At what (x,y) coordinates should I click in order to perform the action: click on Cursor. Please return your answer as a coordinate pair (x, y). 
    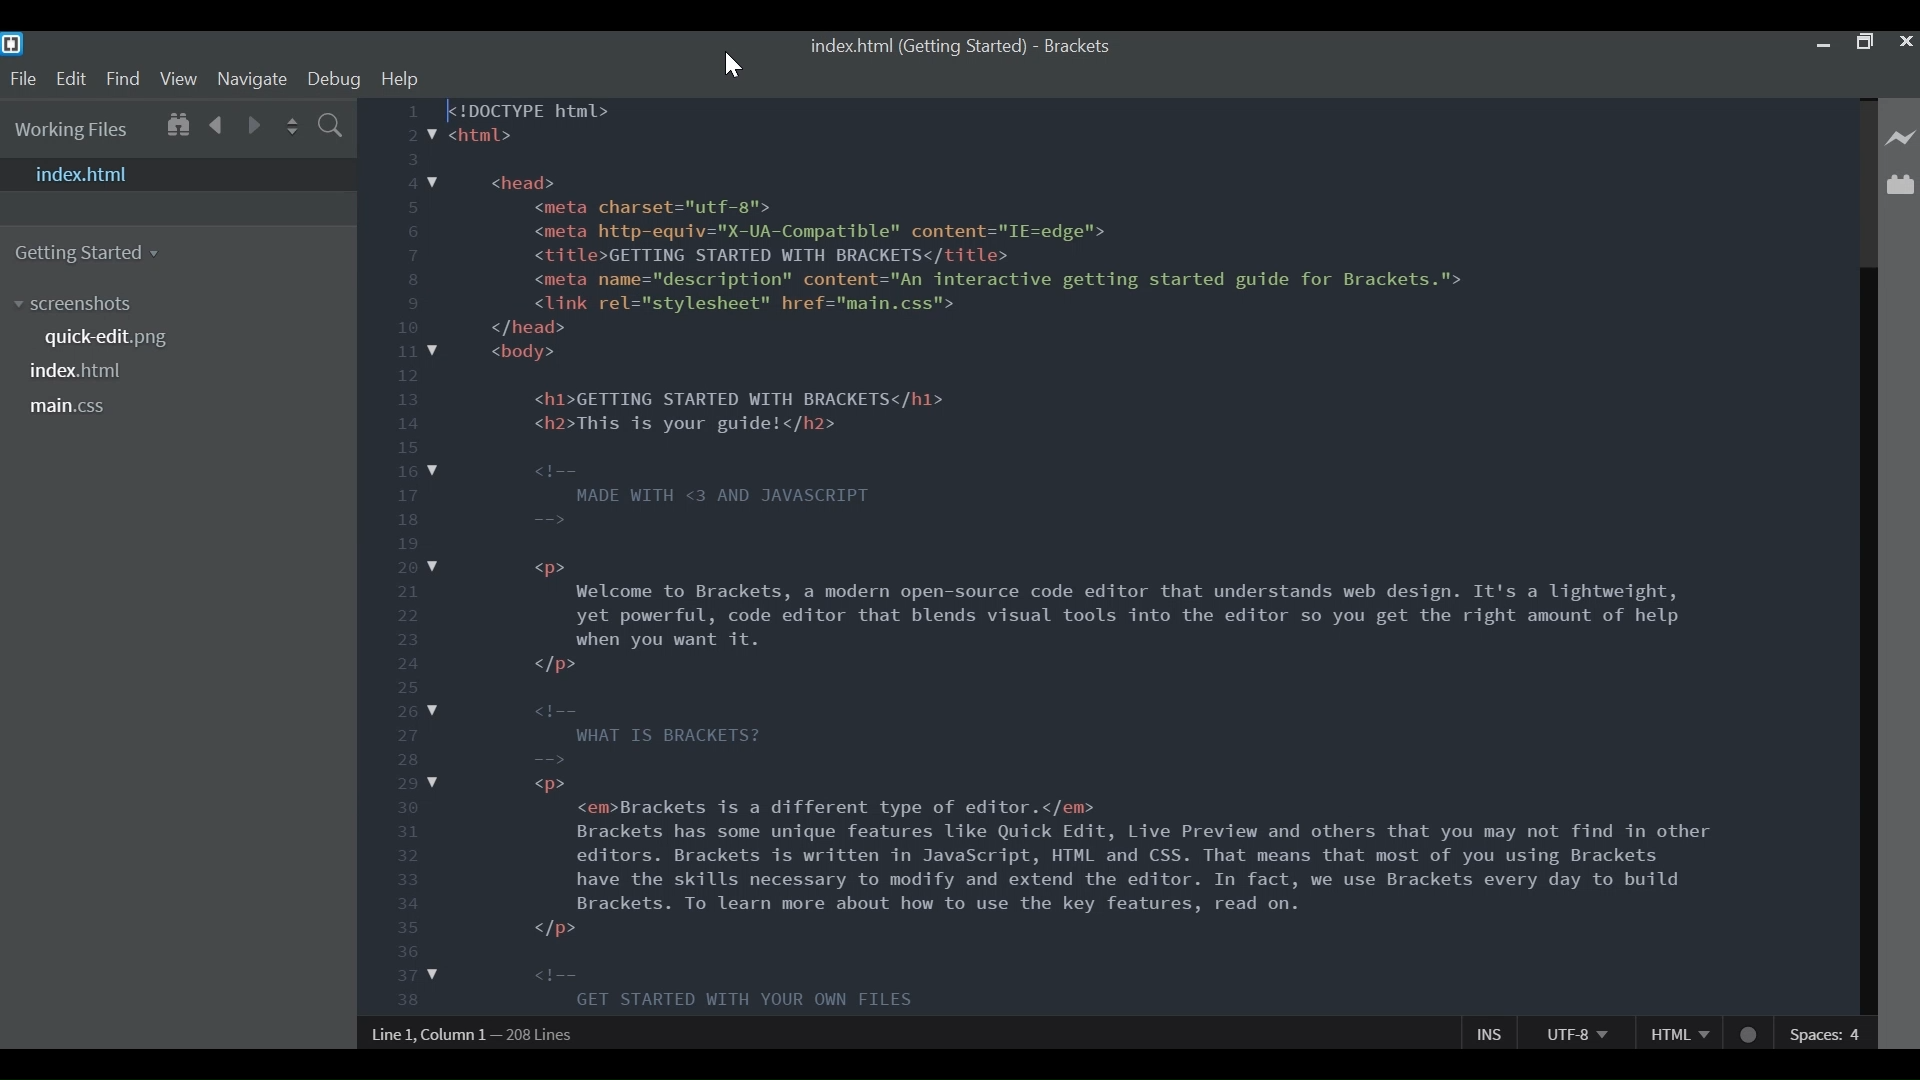
    Looking at the image, I should click on (734, 66).